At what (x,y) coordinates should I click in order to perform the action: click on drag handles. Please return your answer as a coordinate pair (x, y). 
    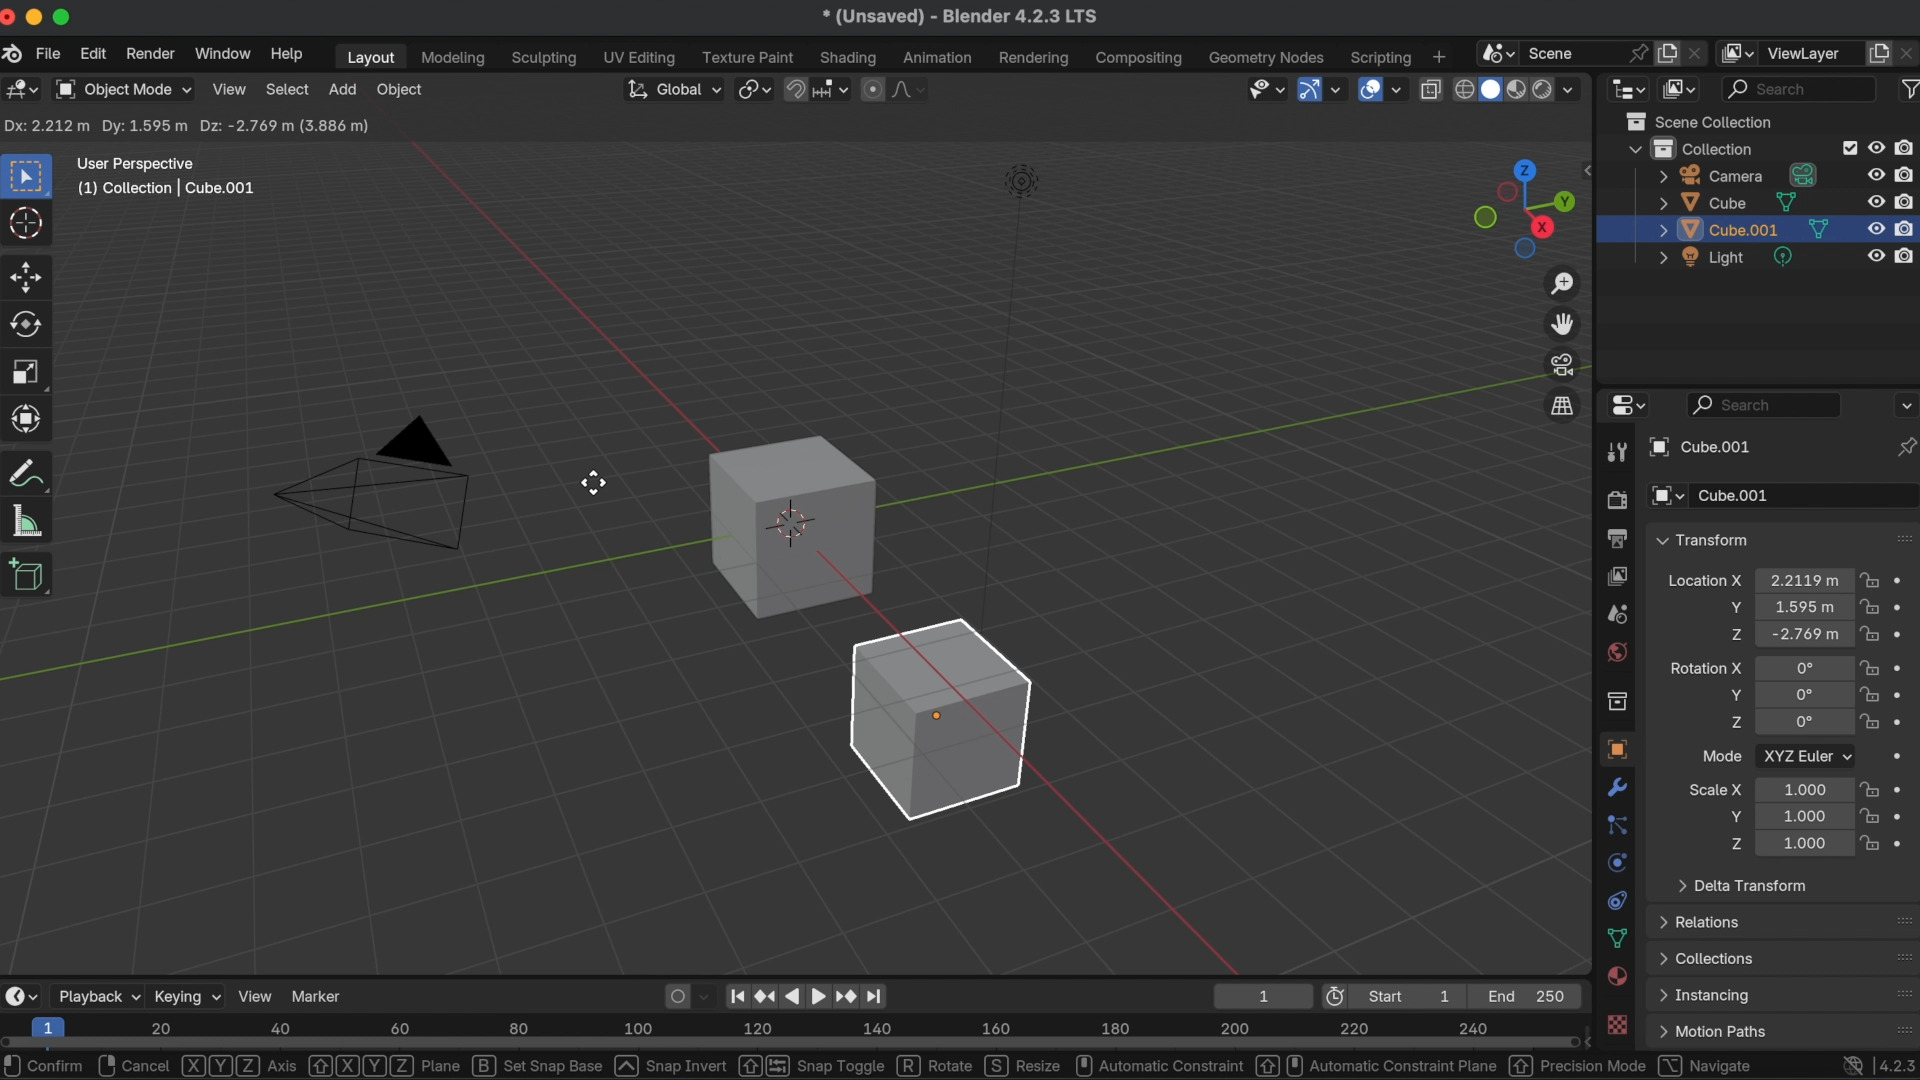
    Looking at the image, I should click on (1900, 957).